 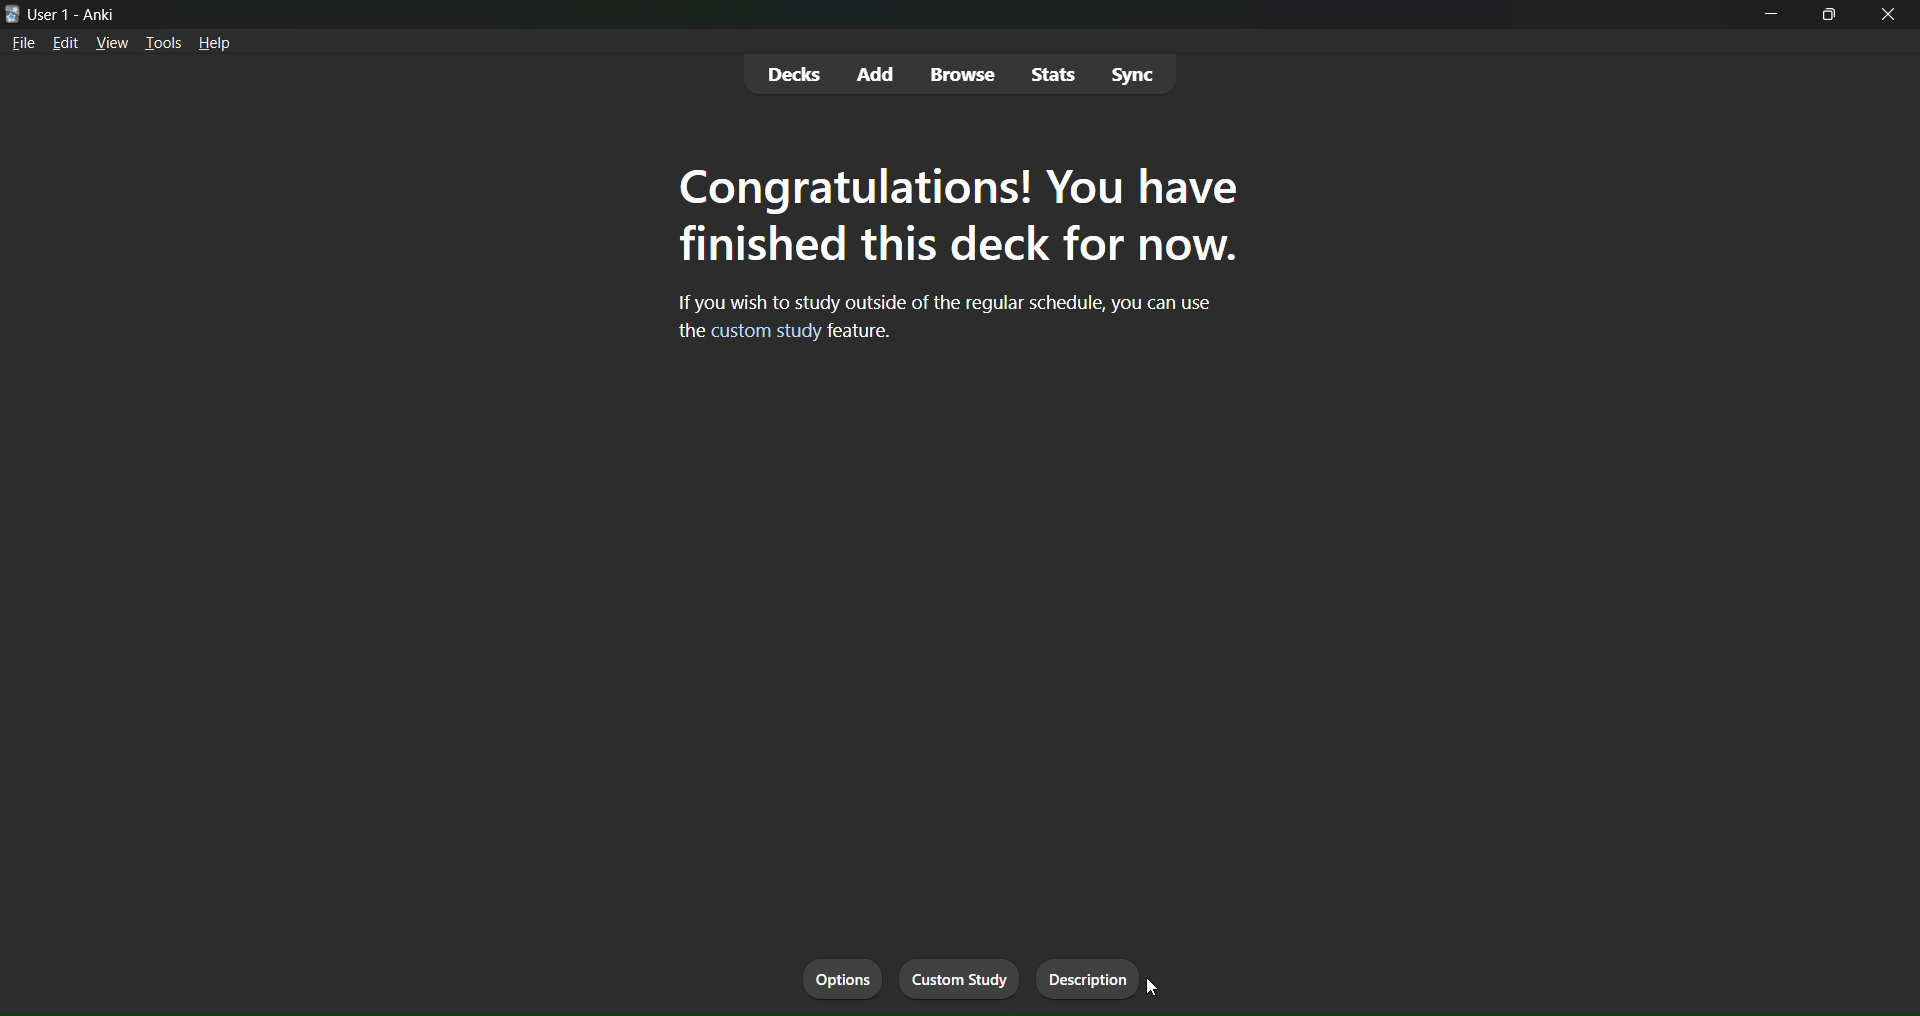 What do you see at coordinates (1774, 21) in the screenshot?
I see `minimize` at bounding box center [1774, 21].